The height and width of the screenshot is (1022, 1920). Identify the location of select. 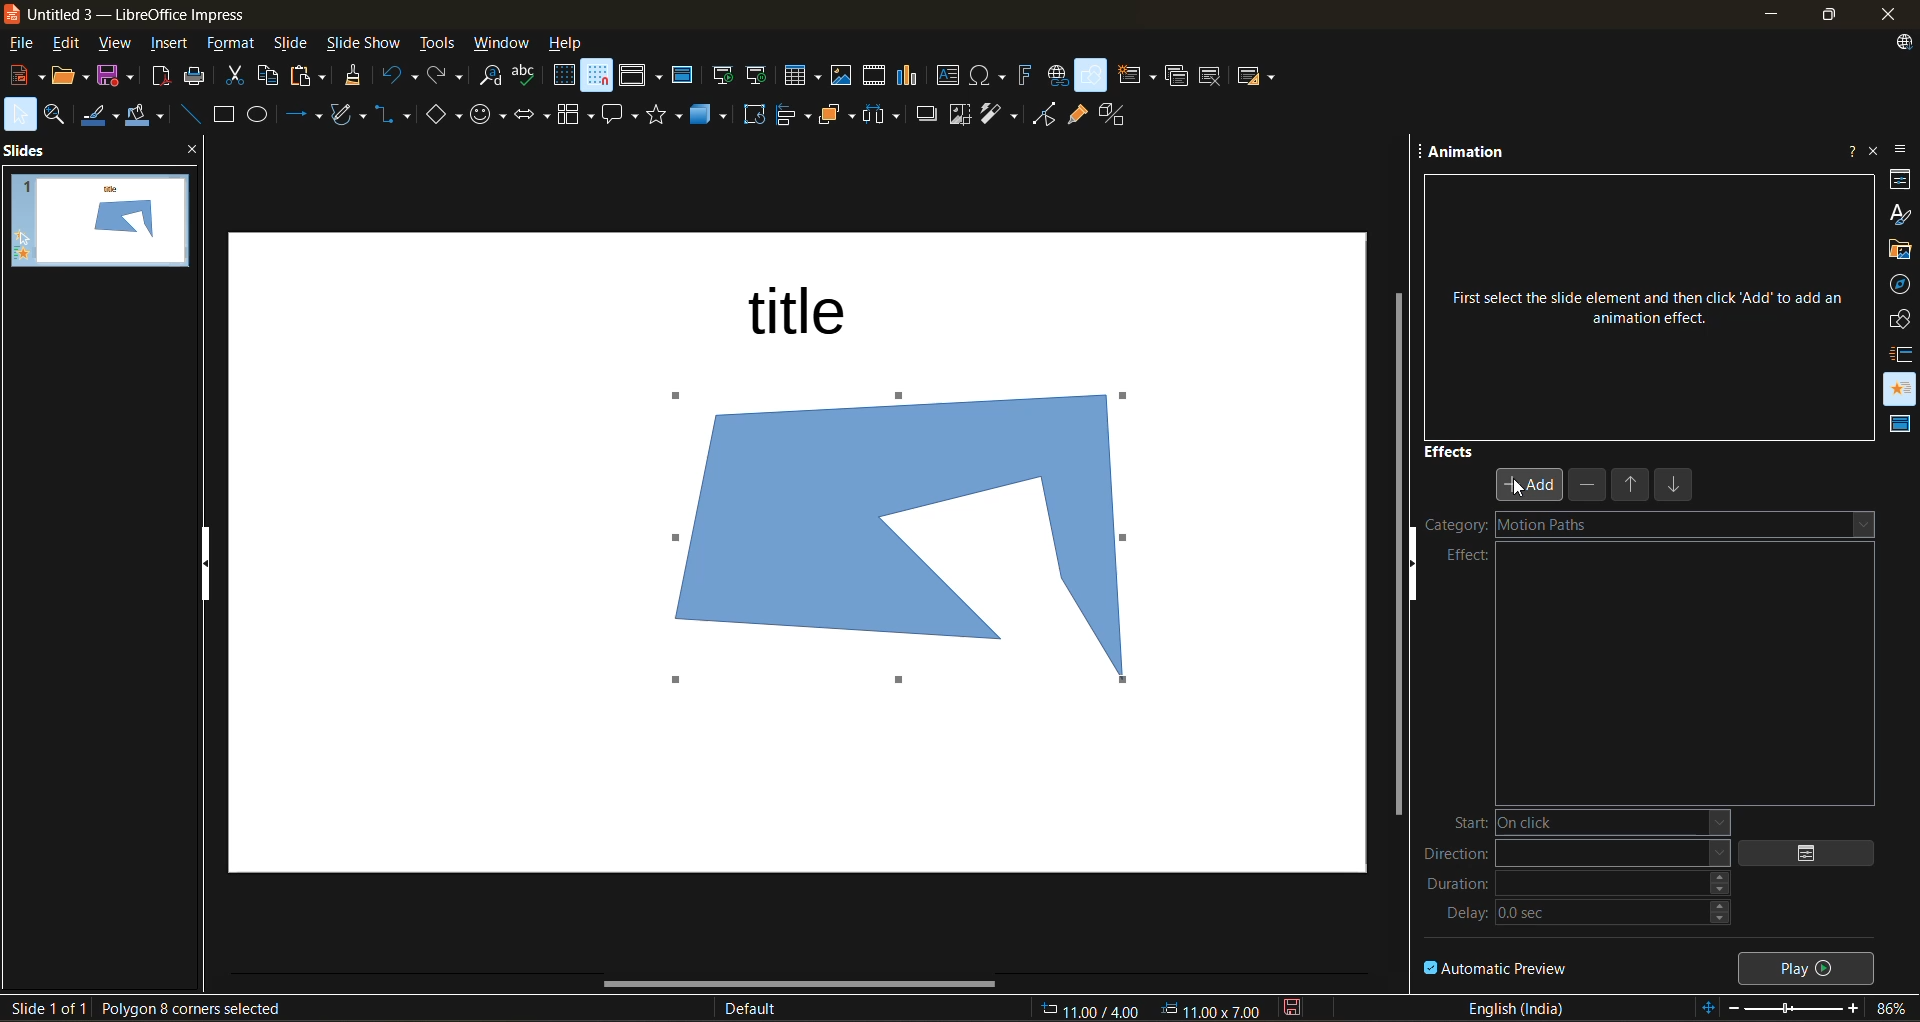
(22, 114).